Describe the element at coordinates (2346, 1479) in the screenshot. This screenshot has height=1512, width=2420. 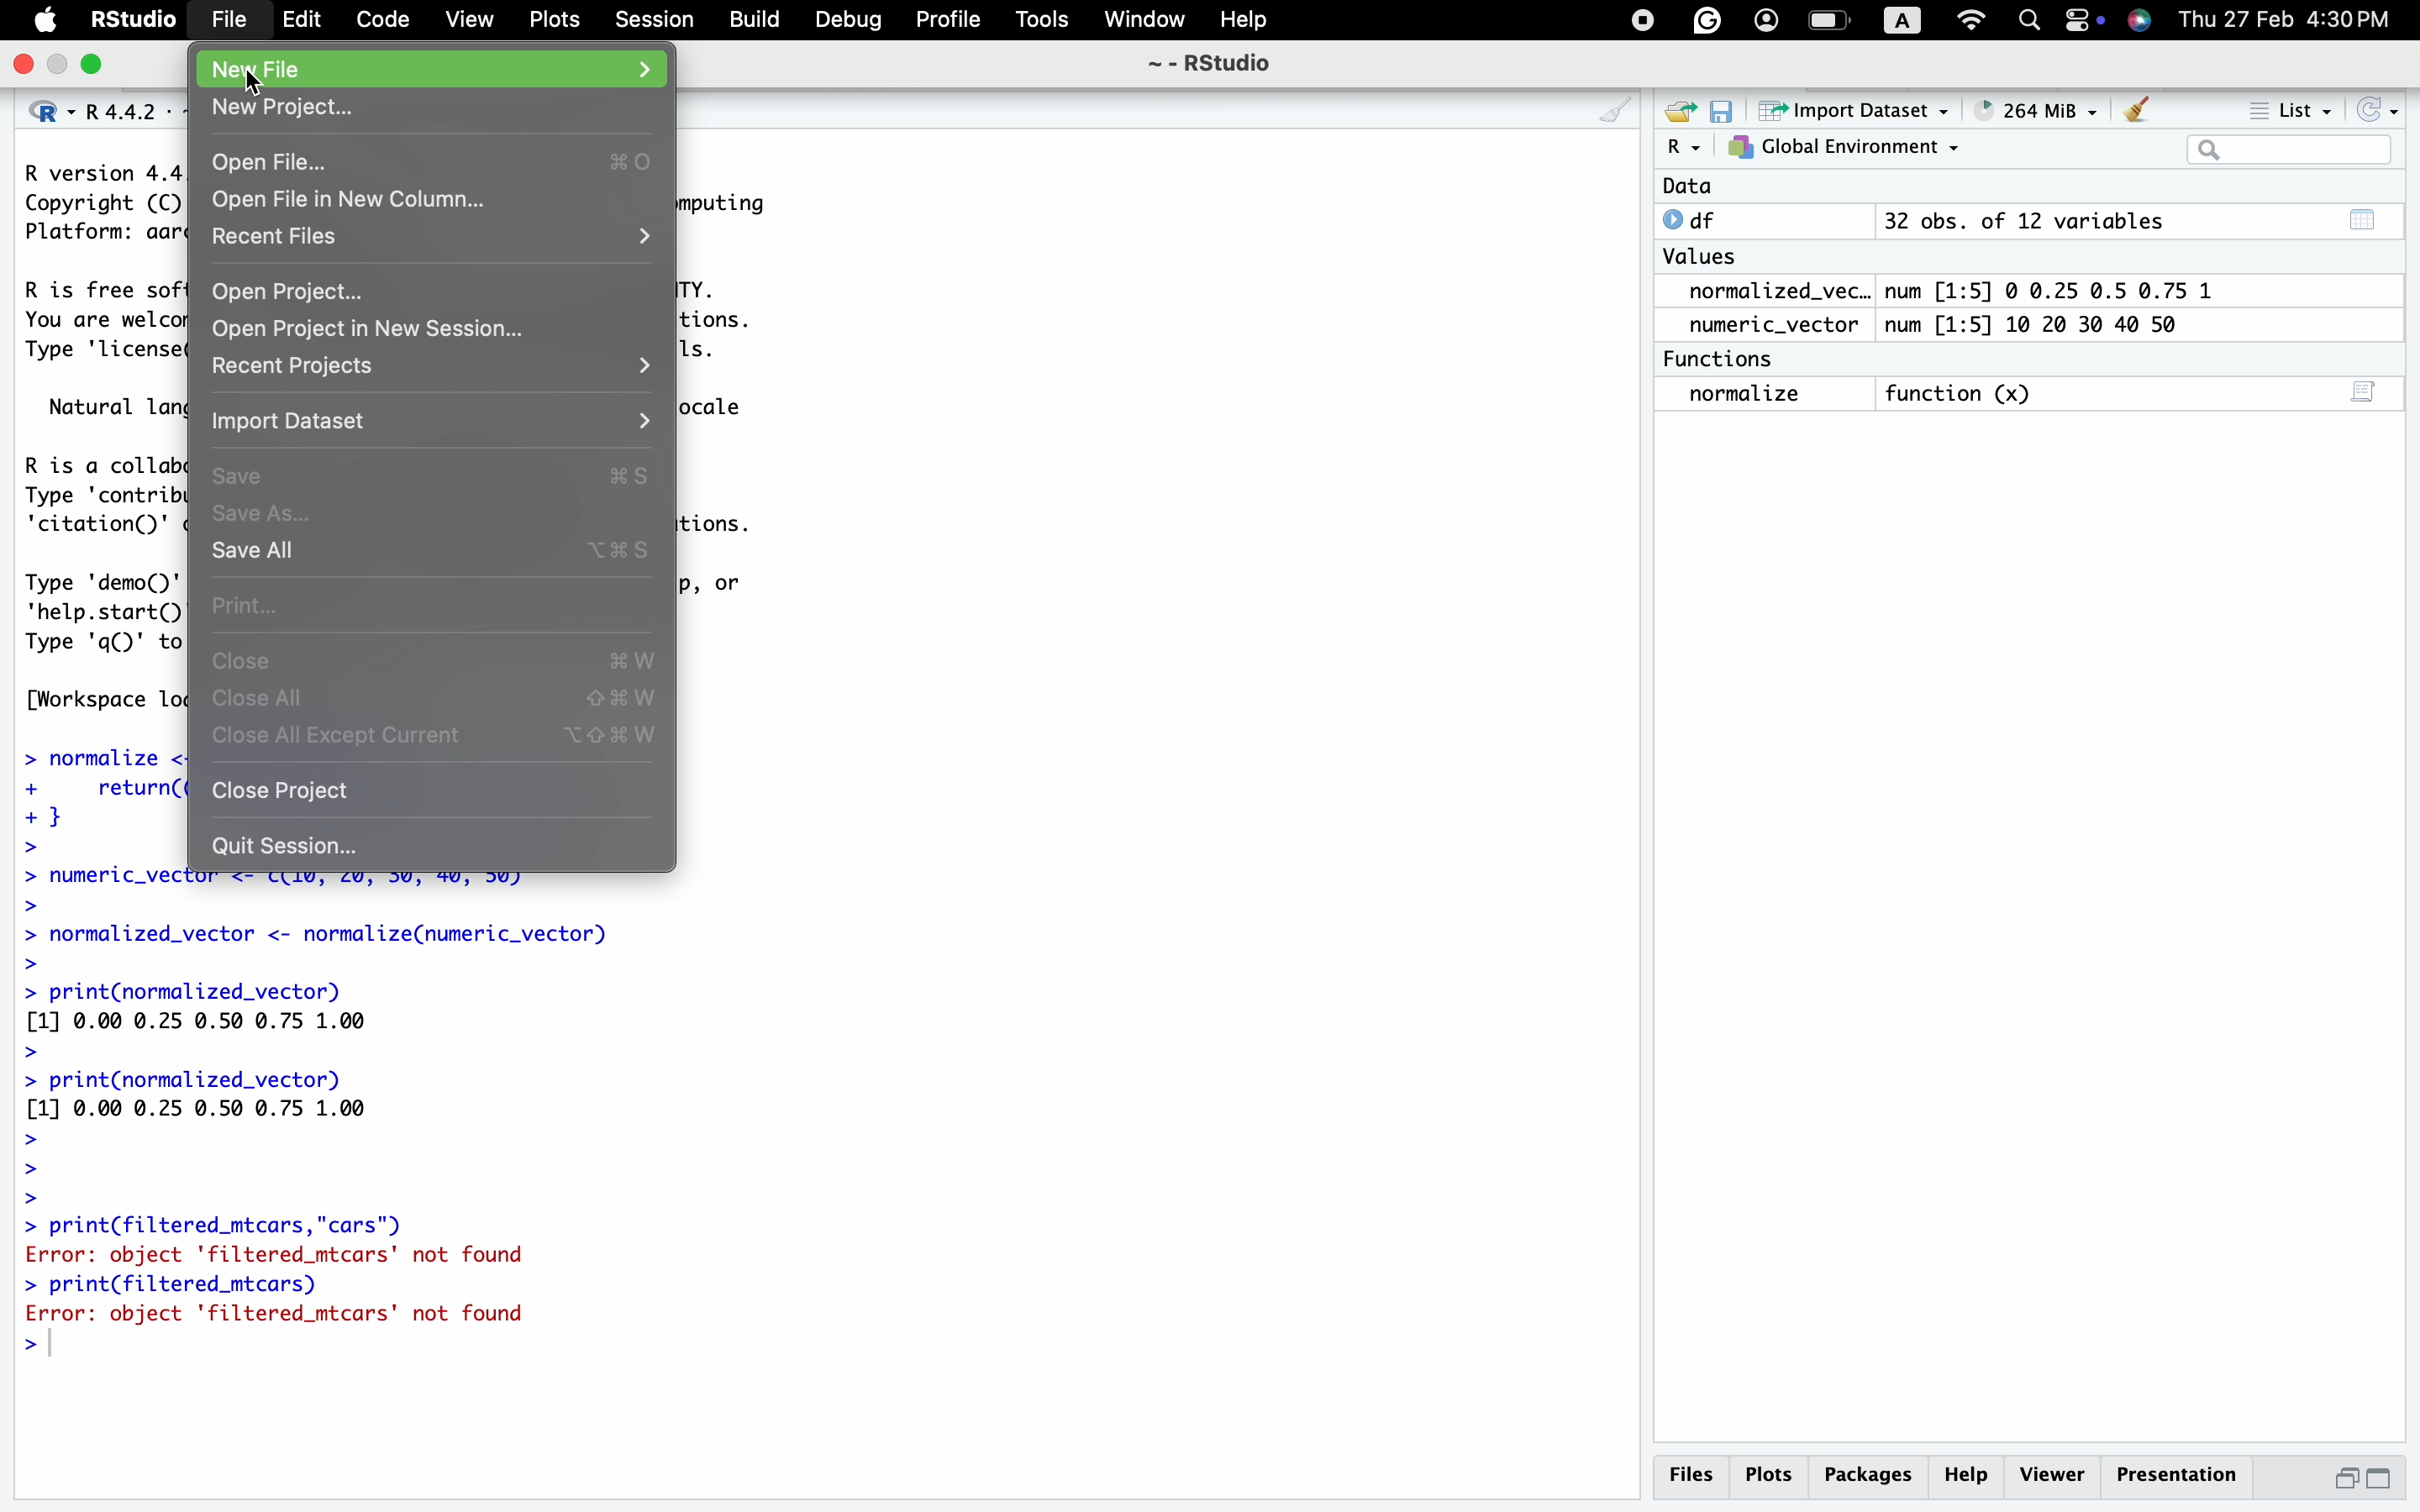
I see `minimize` at that location.